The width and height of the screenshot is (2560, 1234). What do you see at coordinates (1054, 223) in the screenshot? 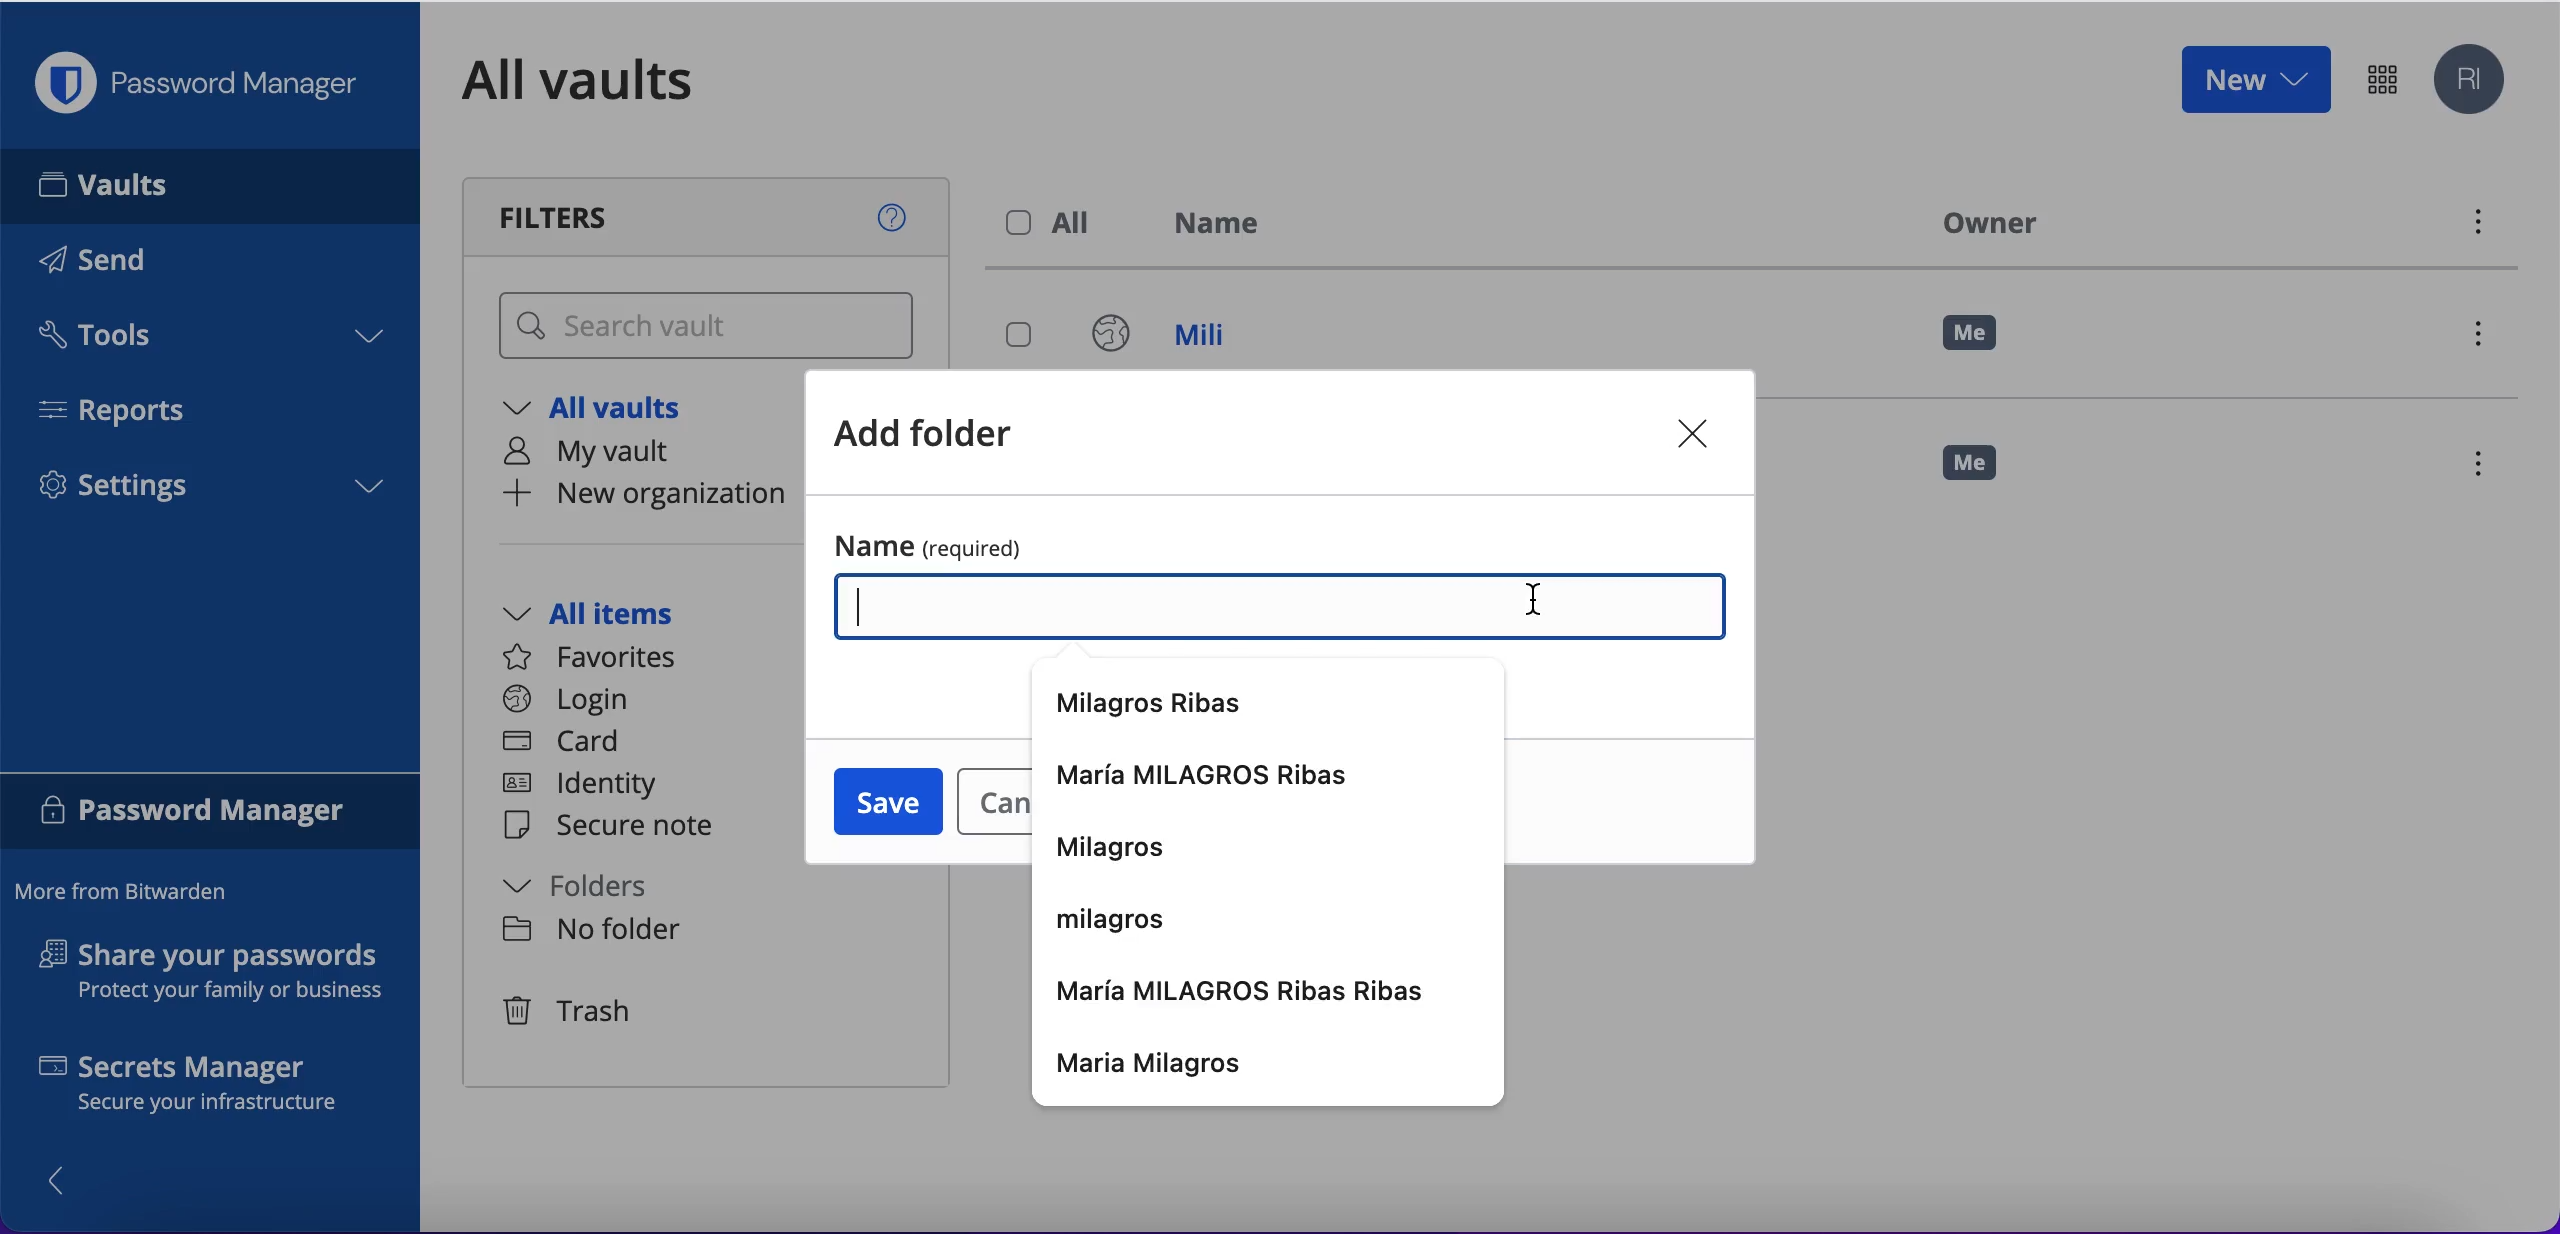
I see `all` at bounding box center [1054, 223].